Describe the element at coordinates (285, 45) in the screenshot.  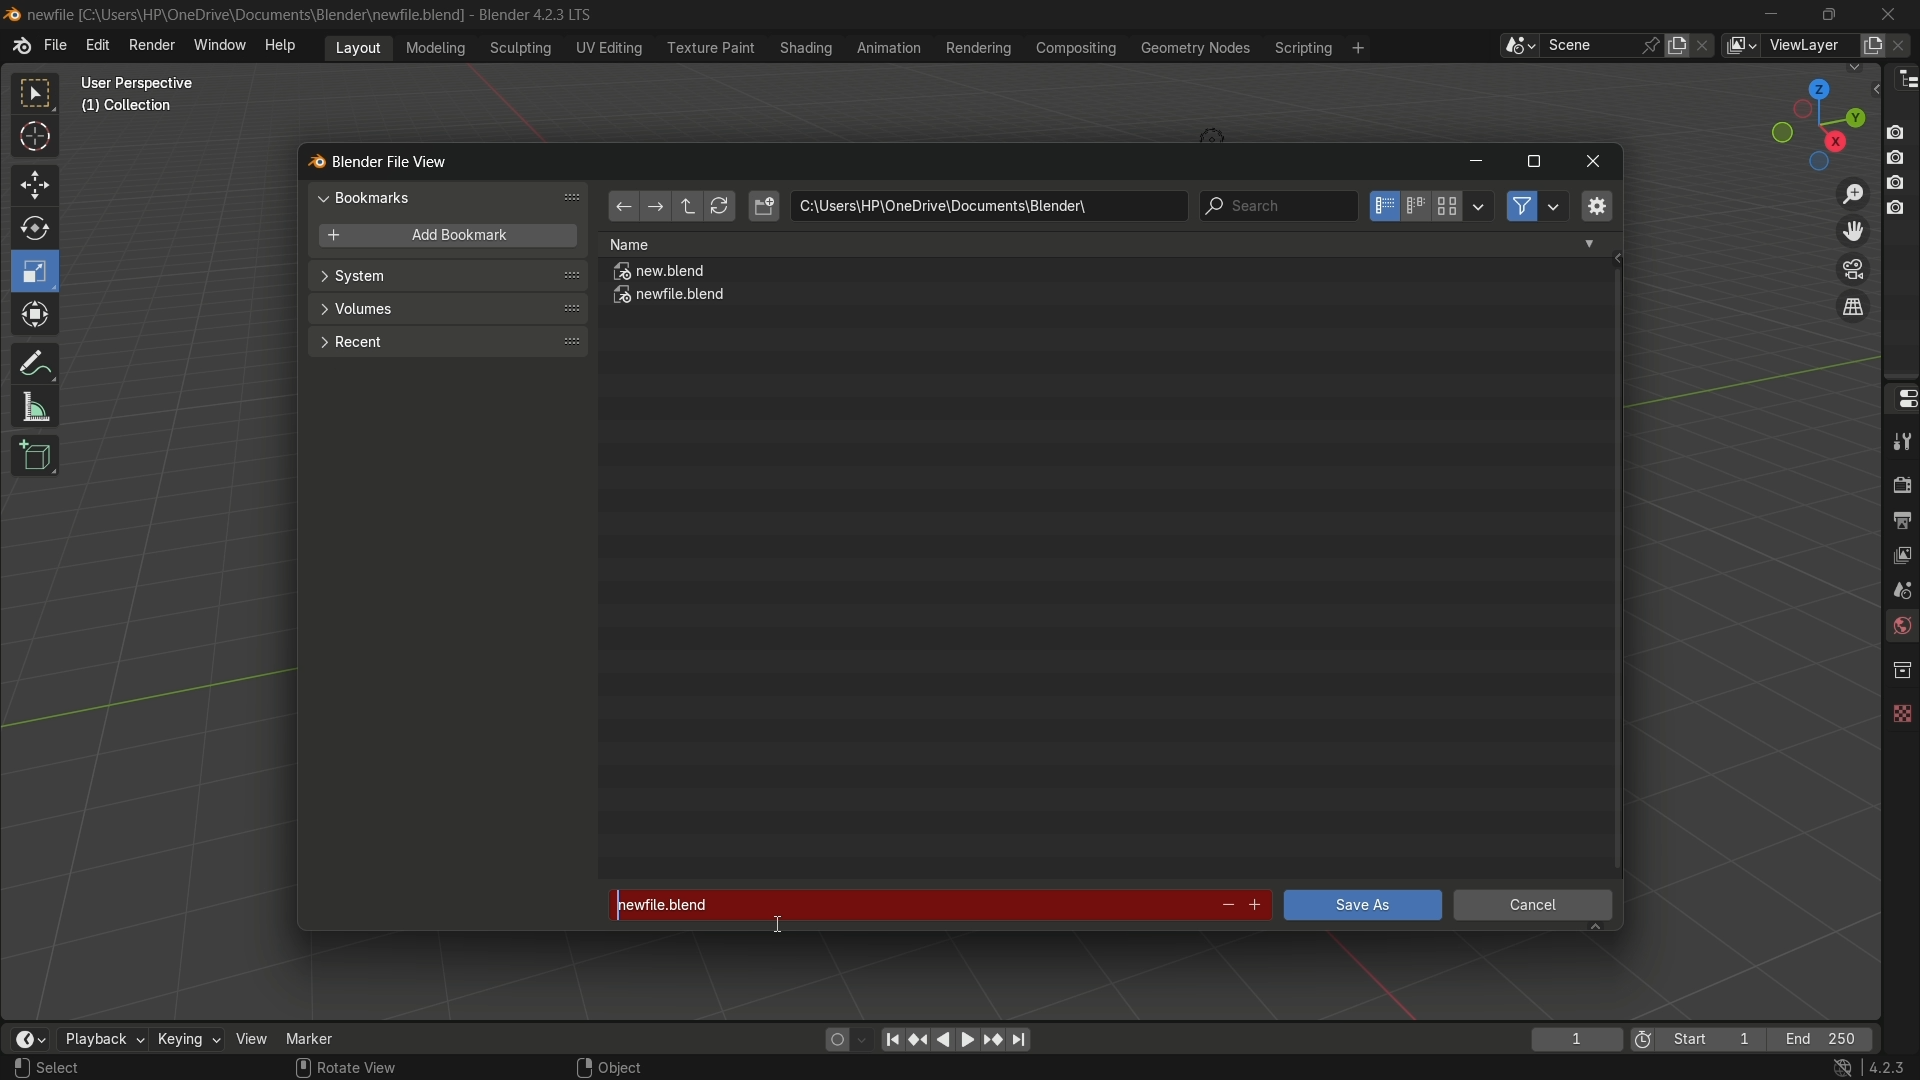
I see `help menu` at that location.